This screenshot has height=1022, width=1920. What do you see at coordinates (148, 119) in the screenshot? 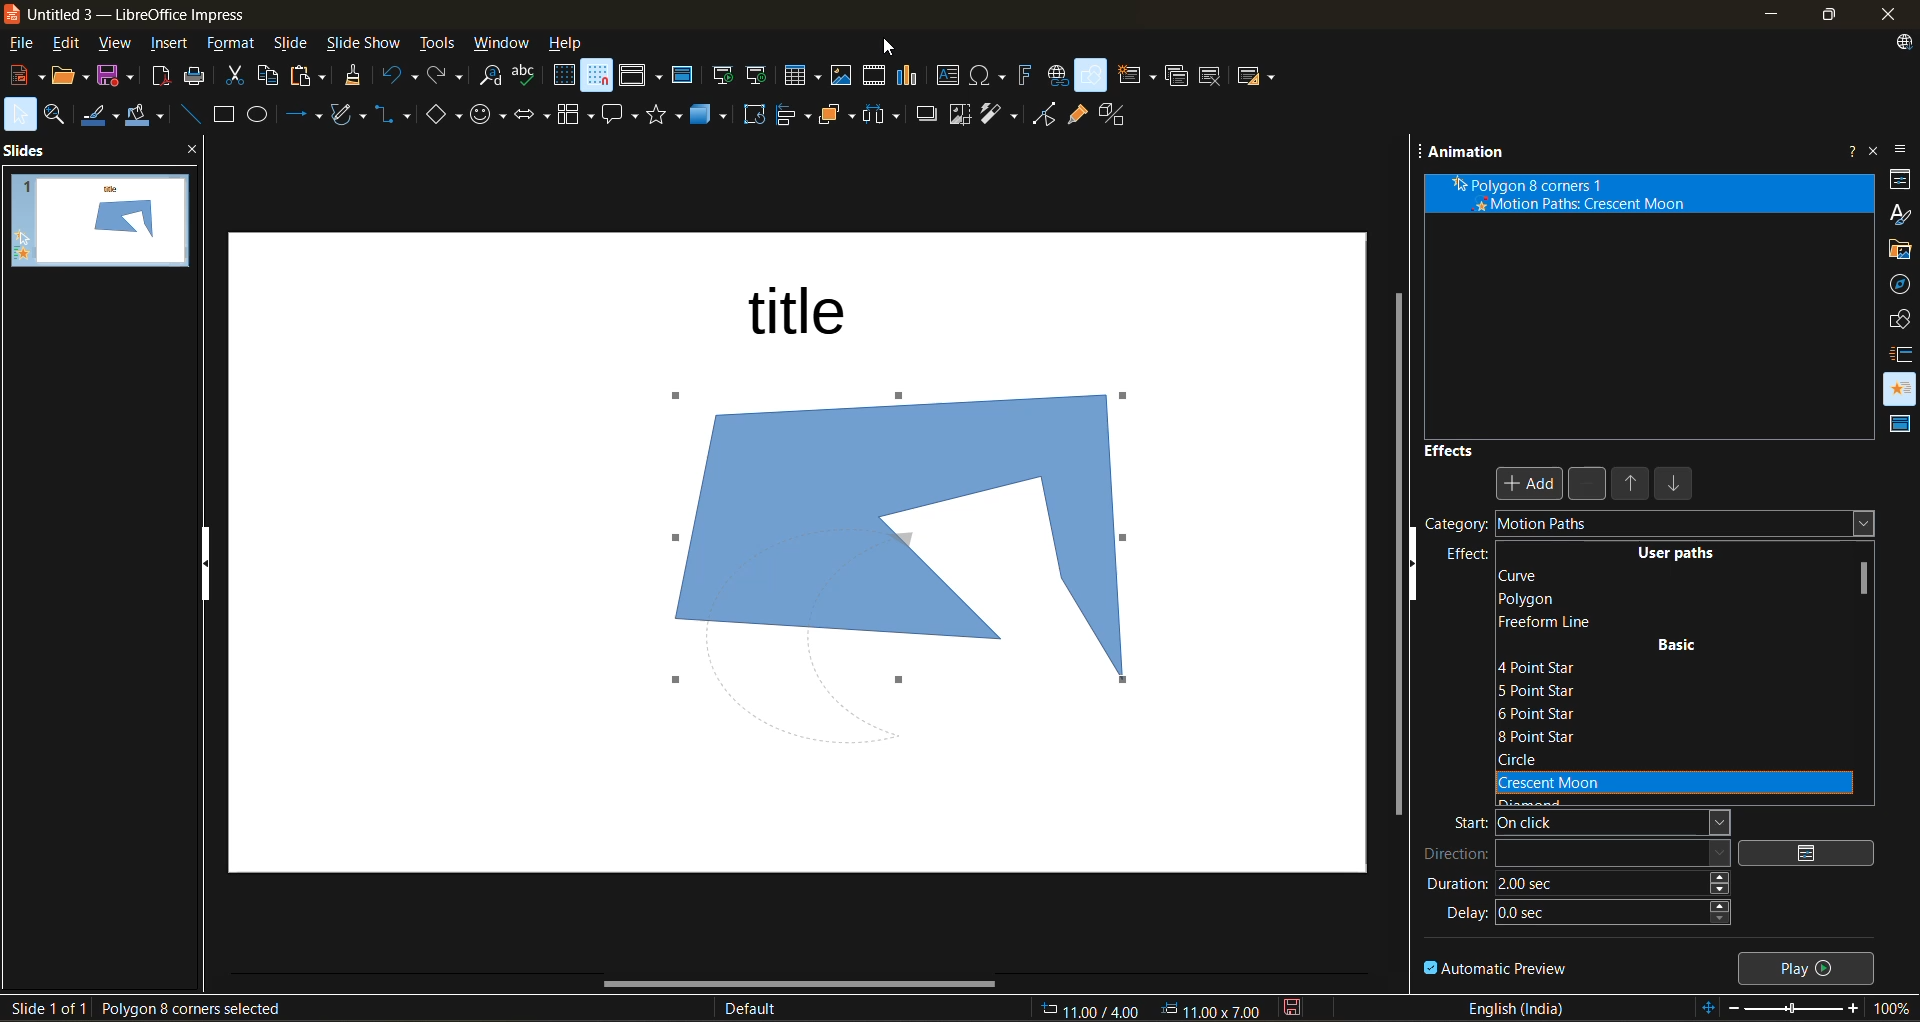
I see `fill color` at bounding box center [148, 119].